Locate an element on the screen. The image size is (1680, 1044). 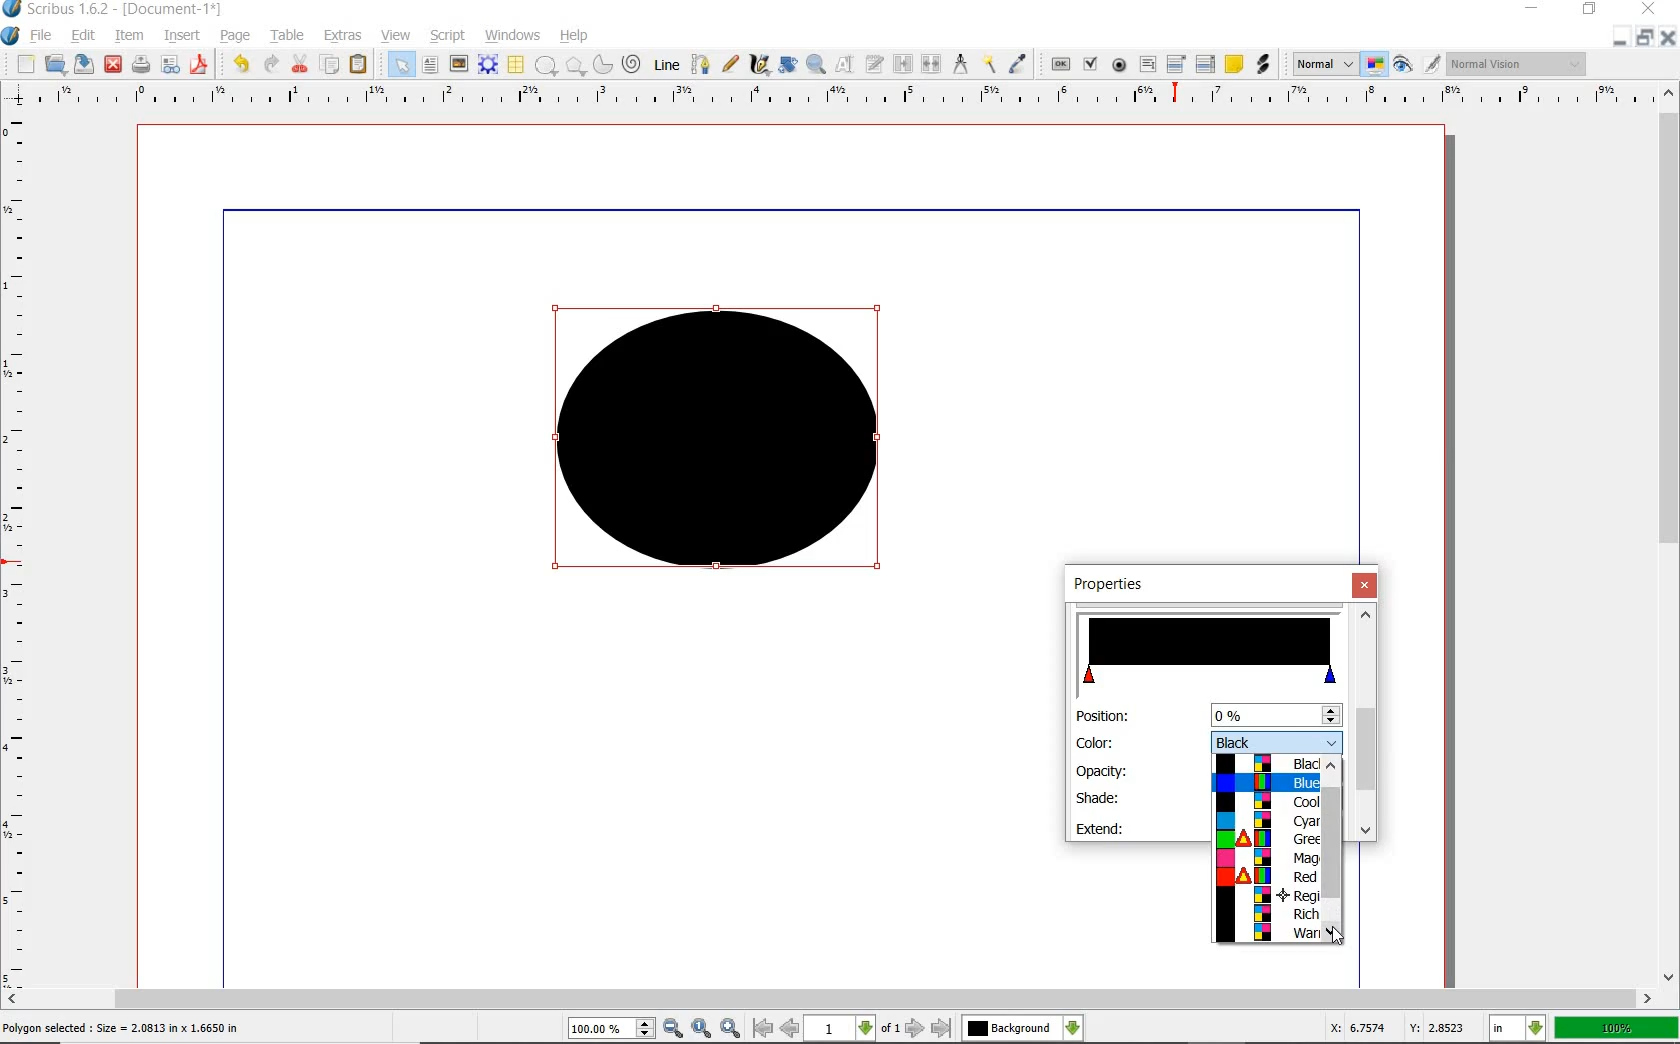
UNLINK TEXT FRAME is located at coordinates (929, 63).